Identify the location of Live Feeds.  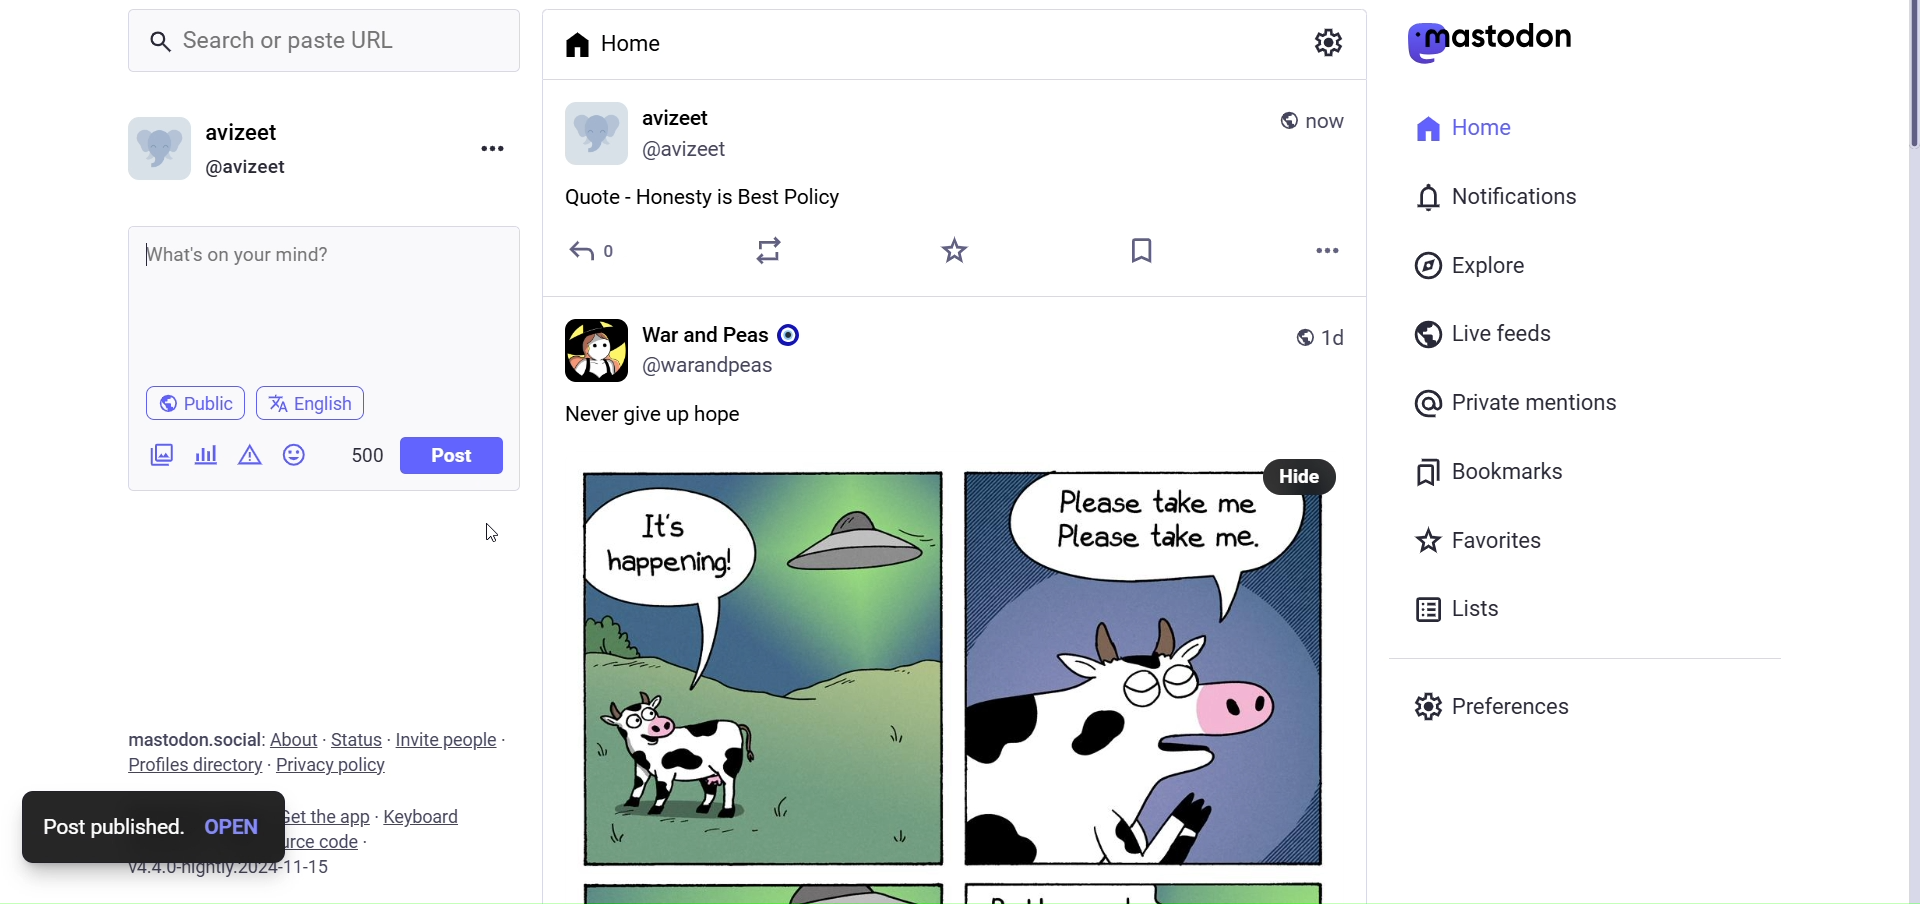
(1483, 335).